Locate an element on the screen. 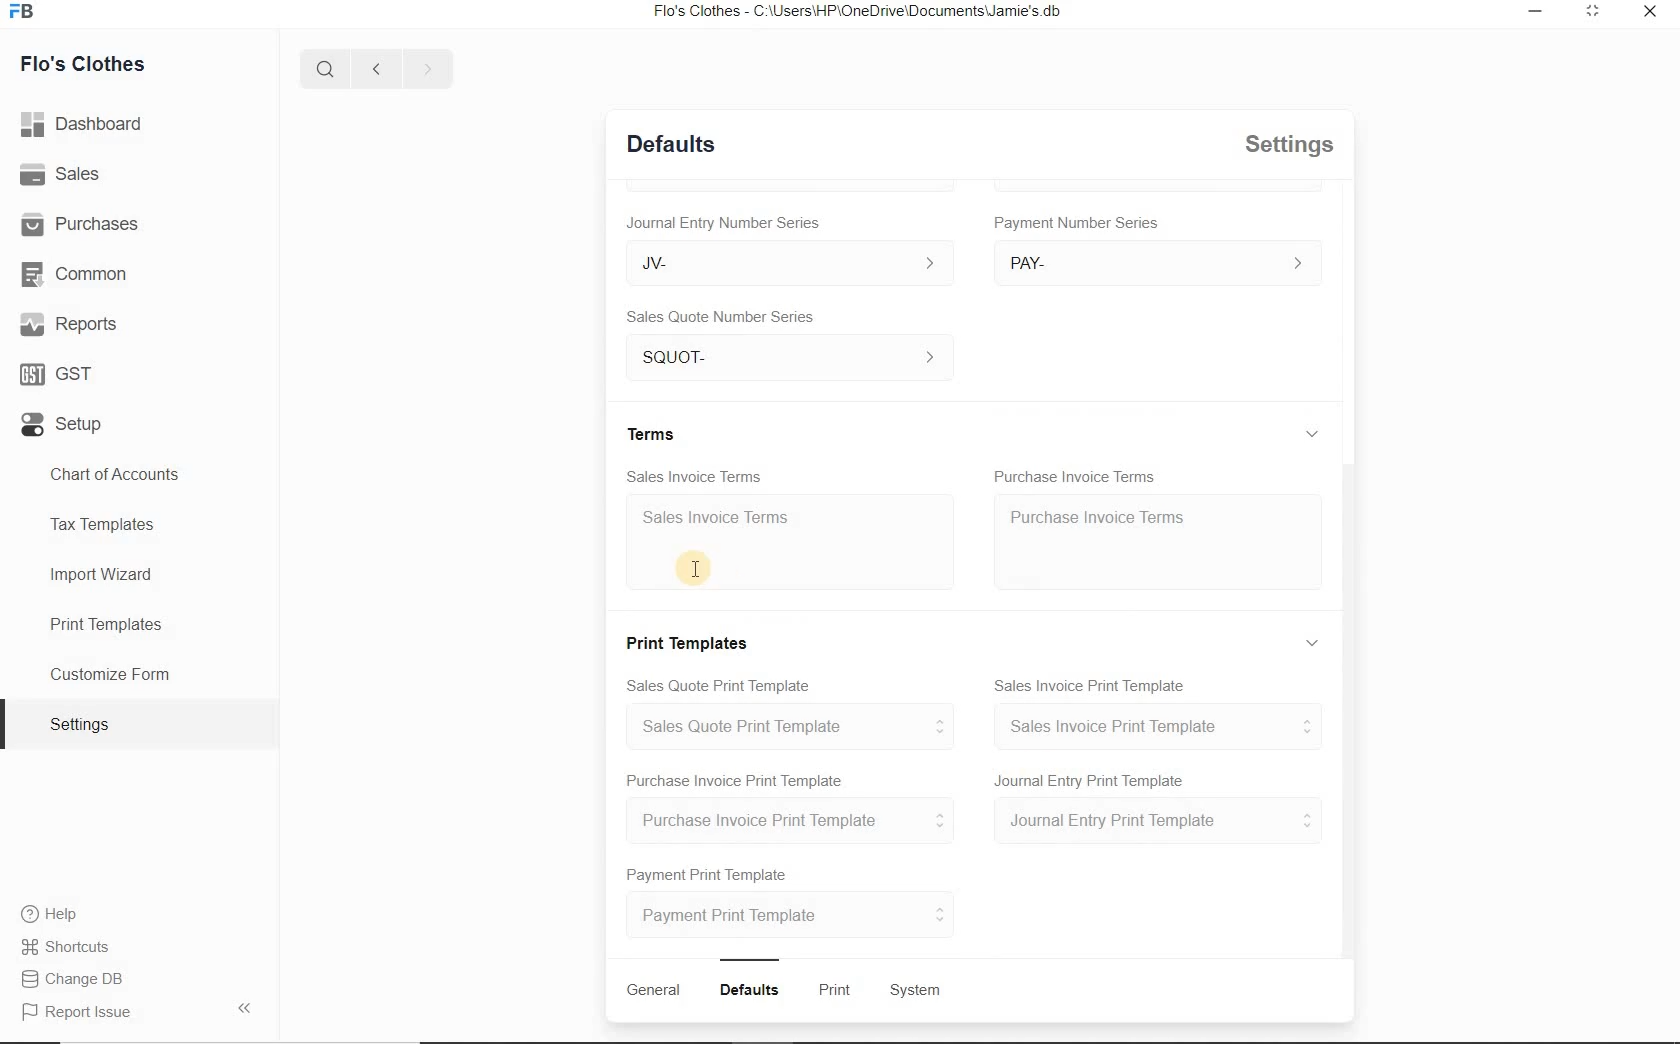 The image size is (1680, 1044). Setup is located at coordinates (63, 424).